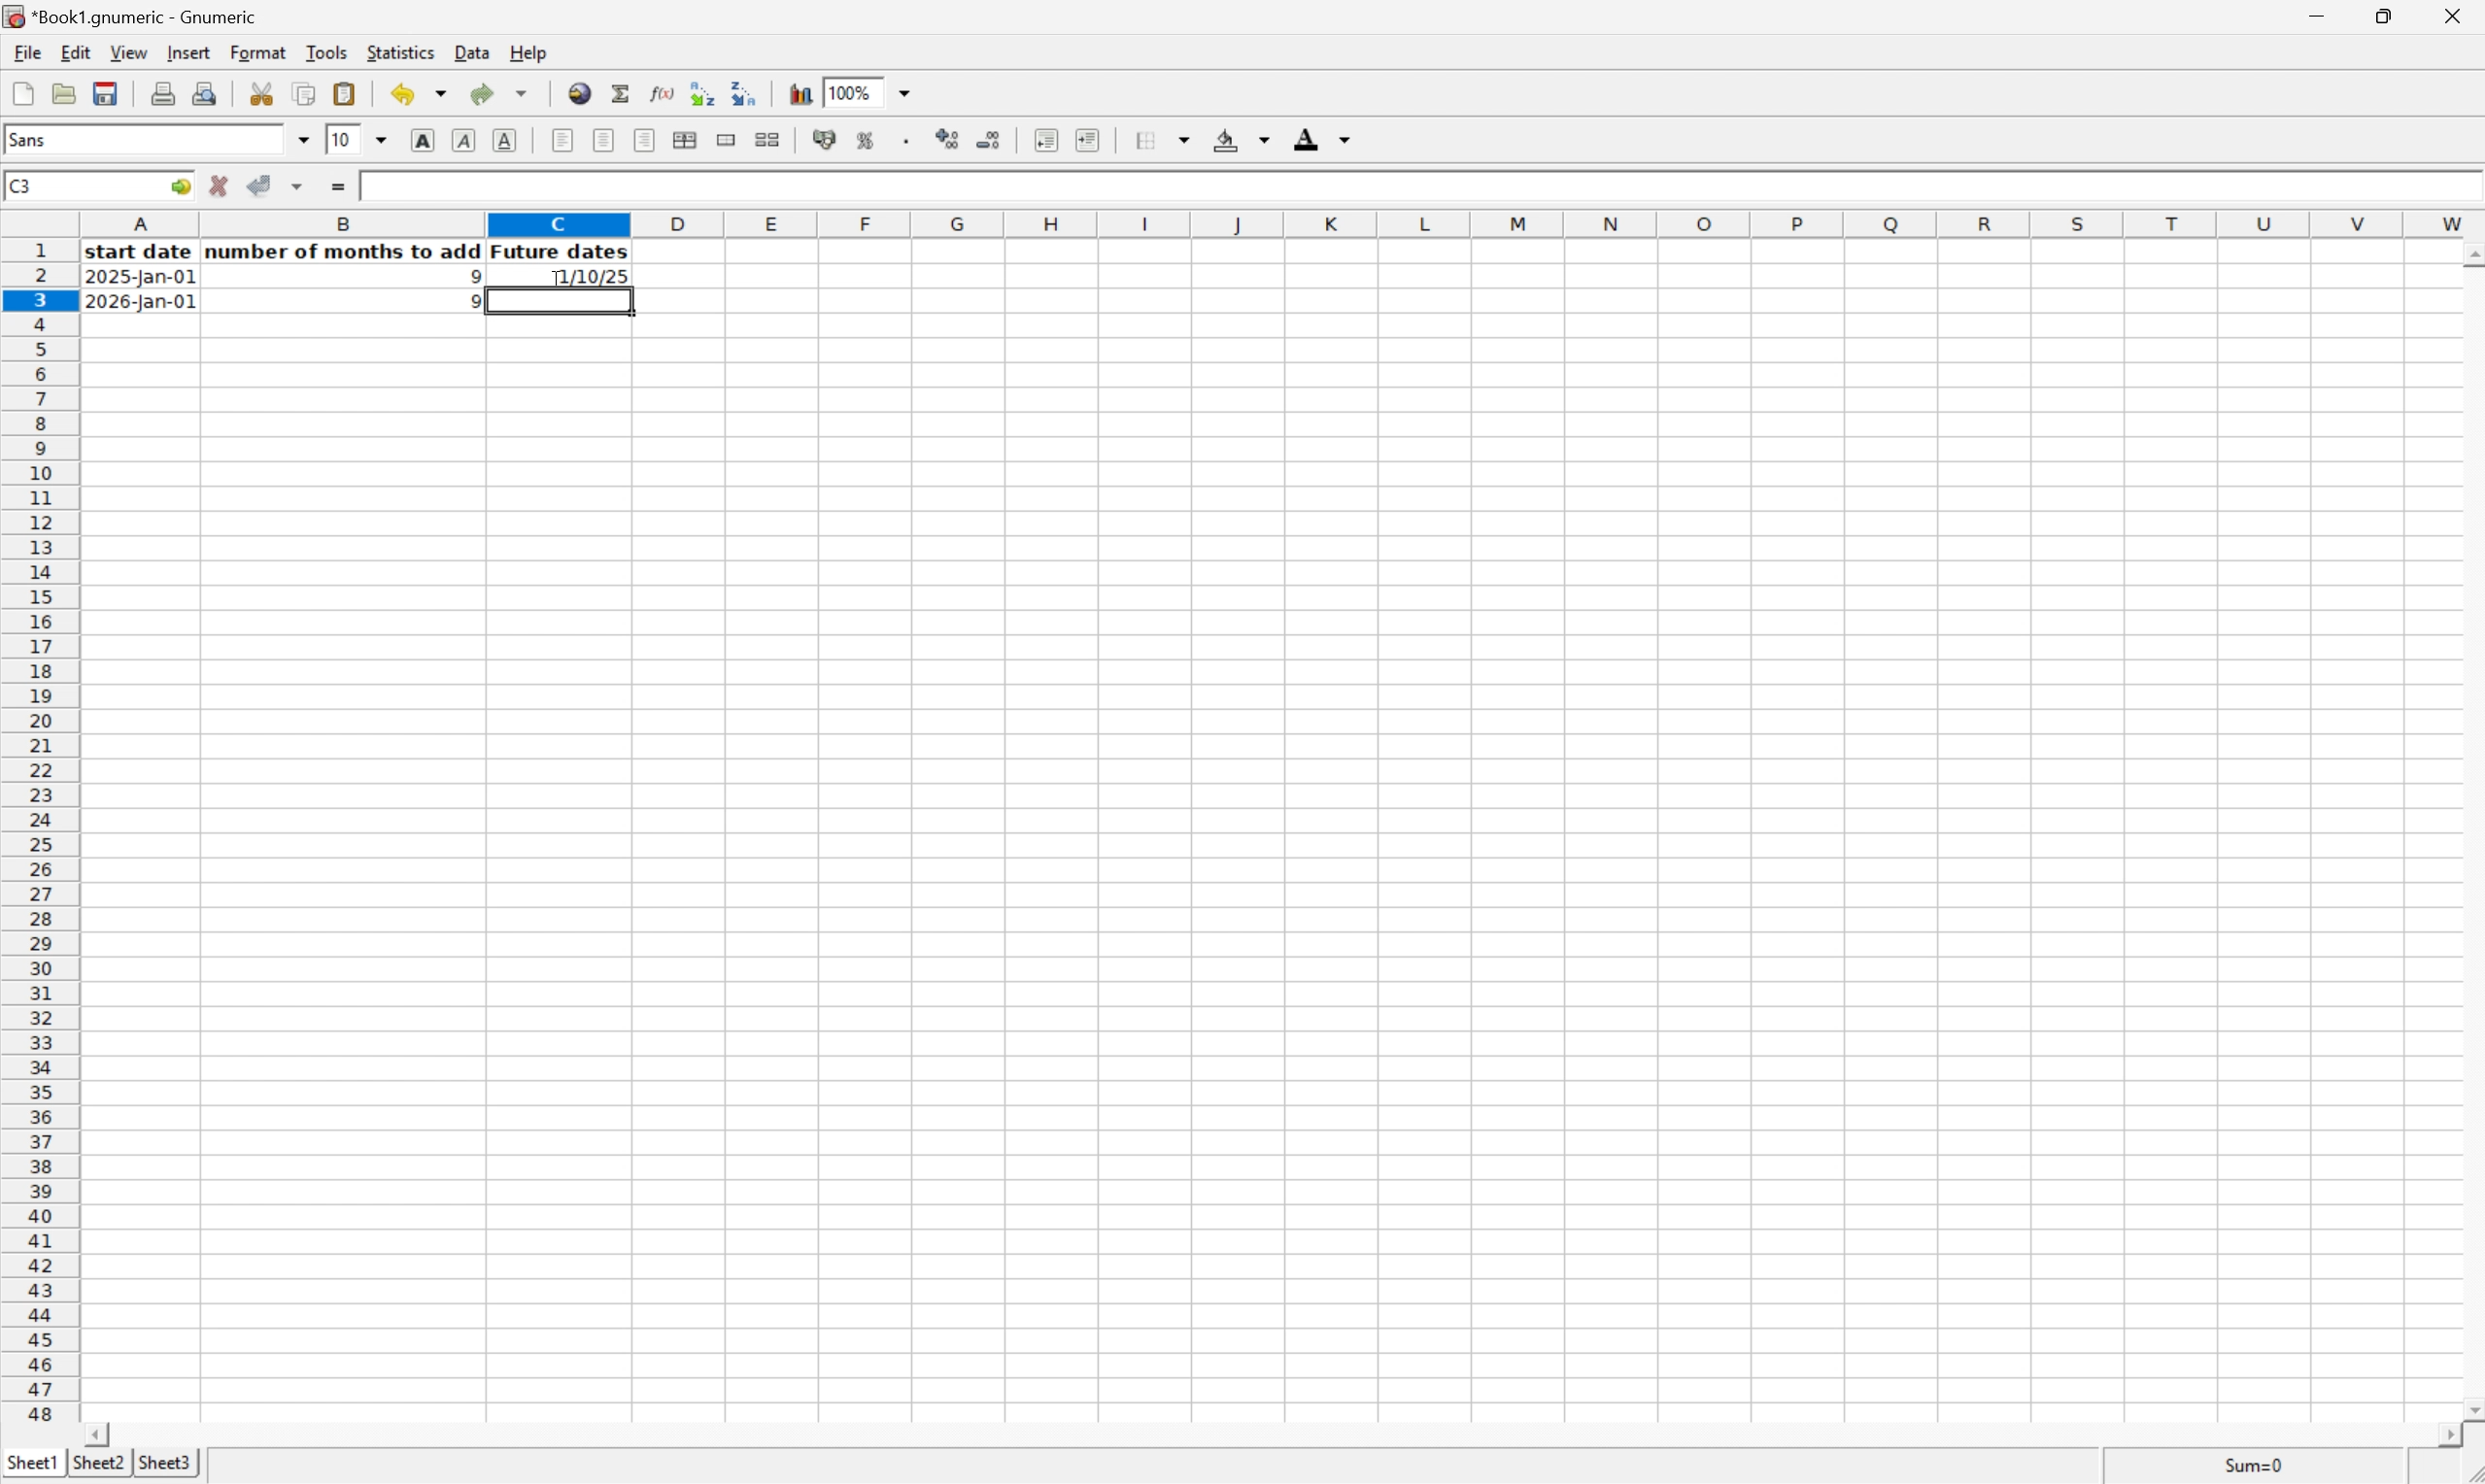 Image resolution: width=2485 pixels, height=1484 pixels. Describe the element at coordinates (1159, 140) in the screenshot. I see `Borders` at that location.